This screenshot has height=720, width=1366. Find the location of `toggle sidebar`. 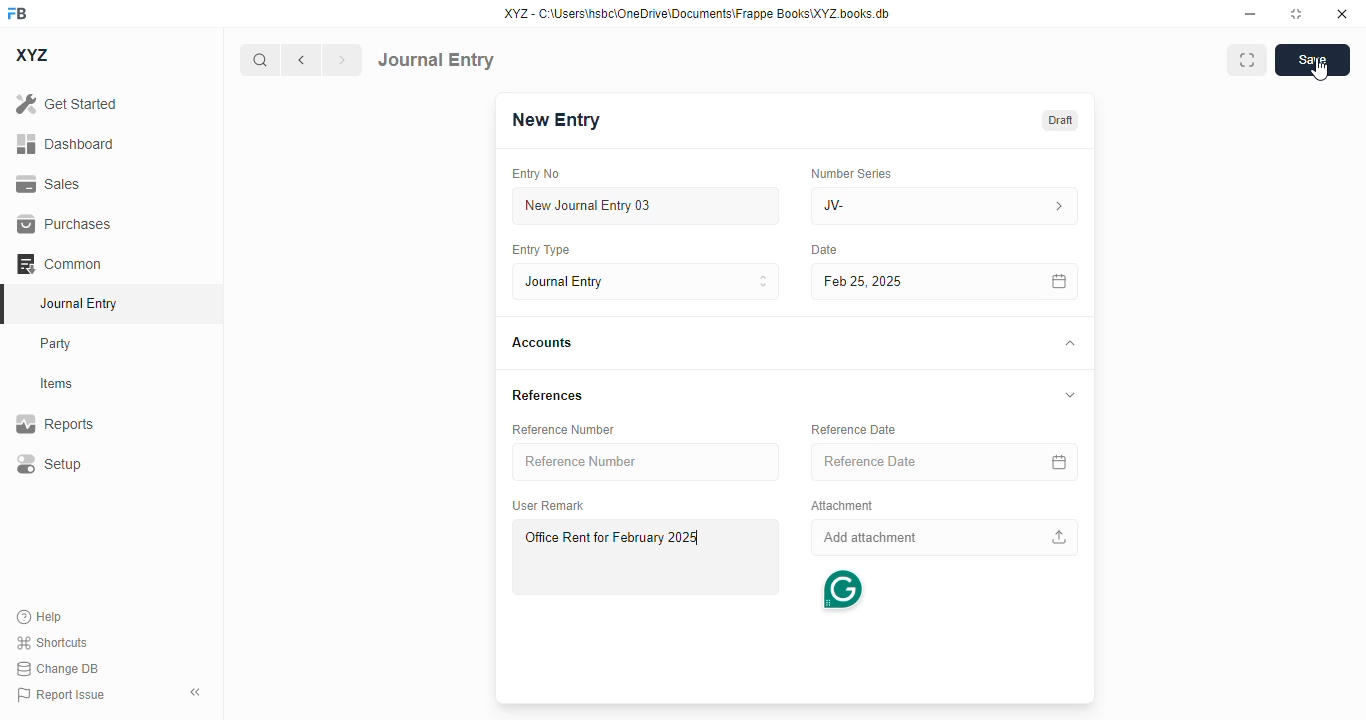

toggle sidebar is located at coordinates (197, 692).